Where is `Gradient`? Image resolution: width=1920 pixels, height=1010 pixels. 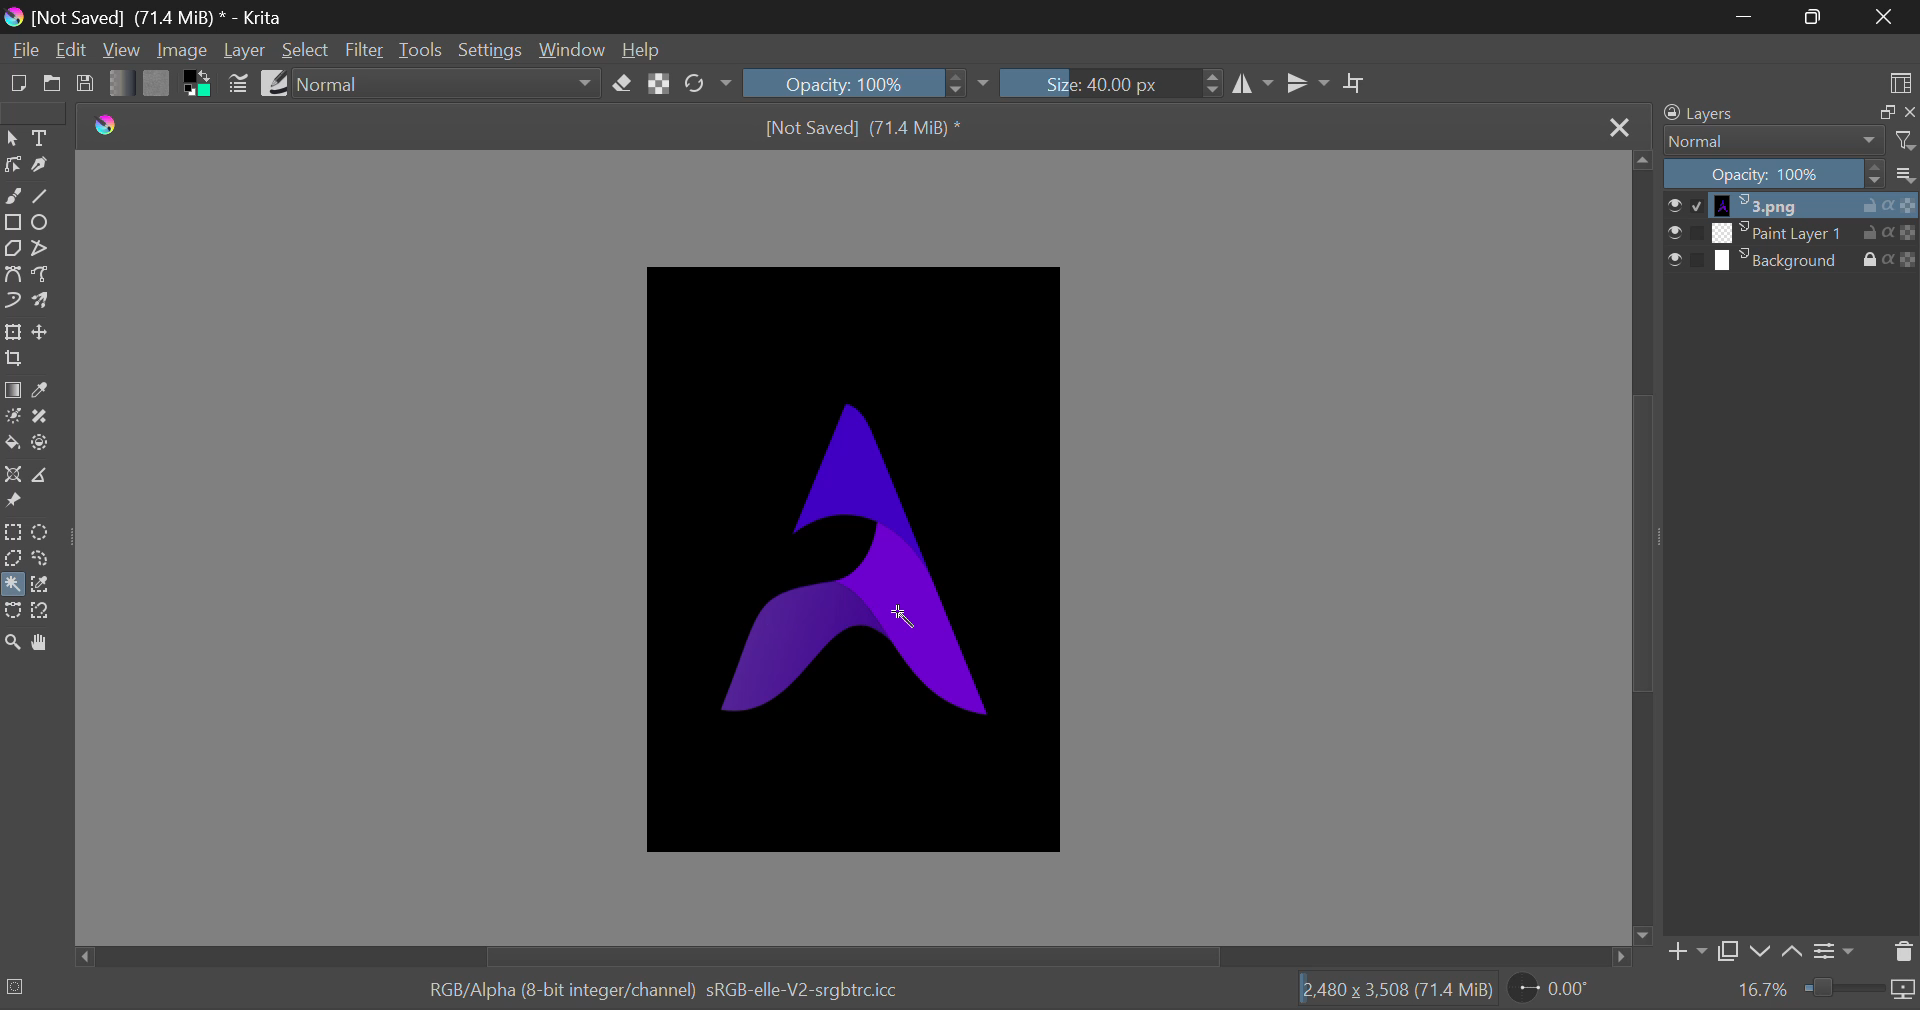 Gradient is located at coordinates (119, 84).